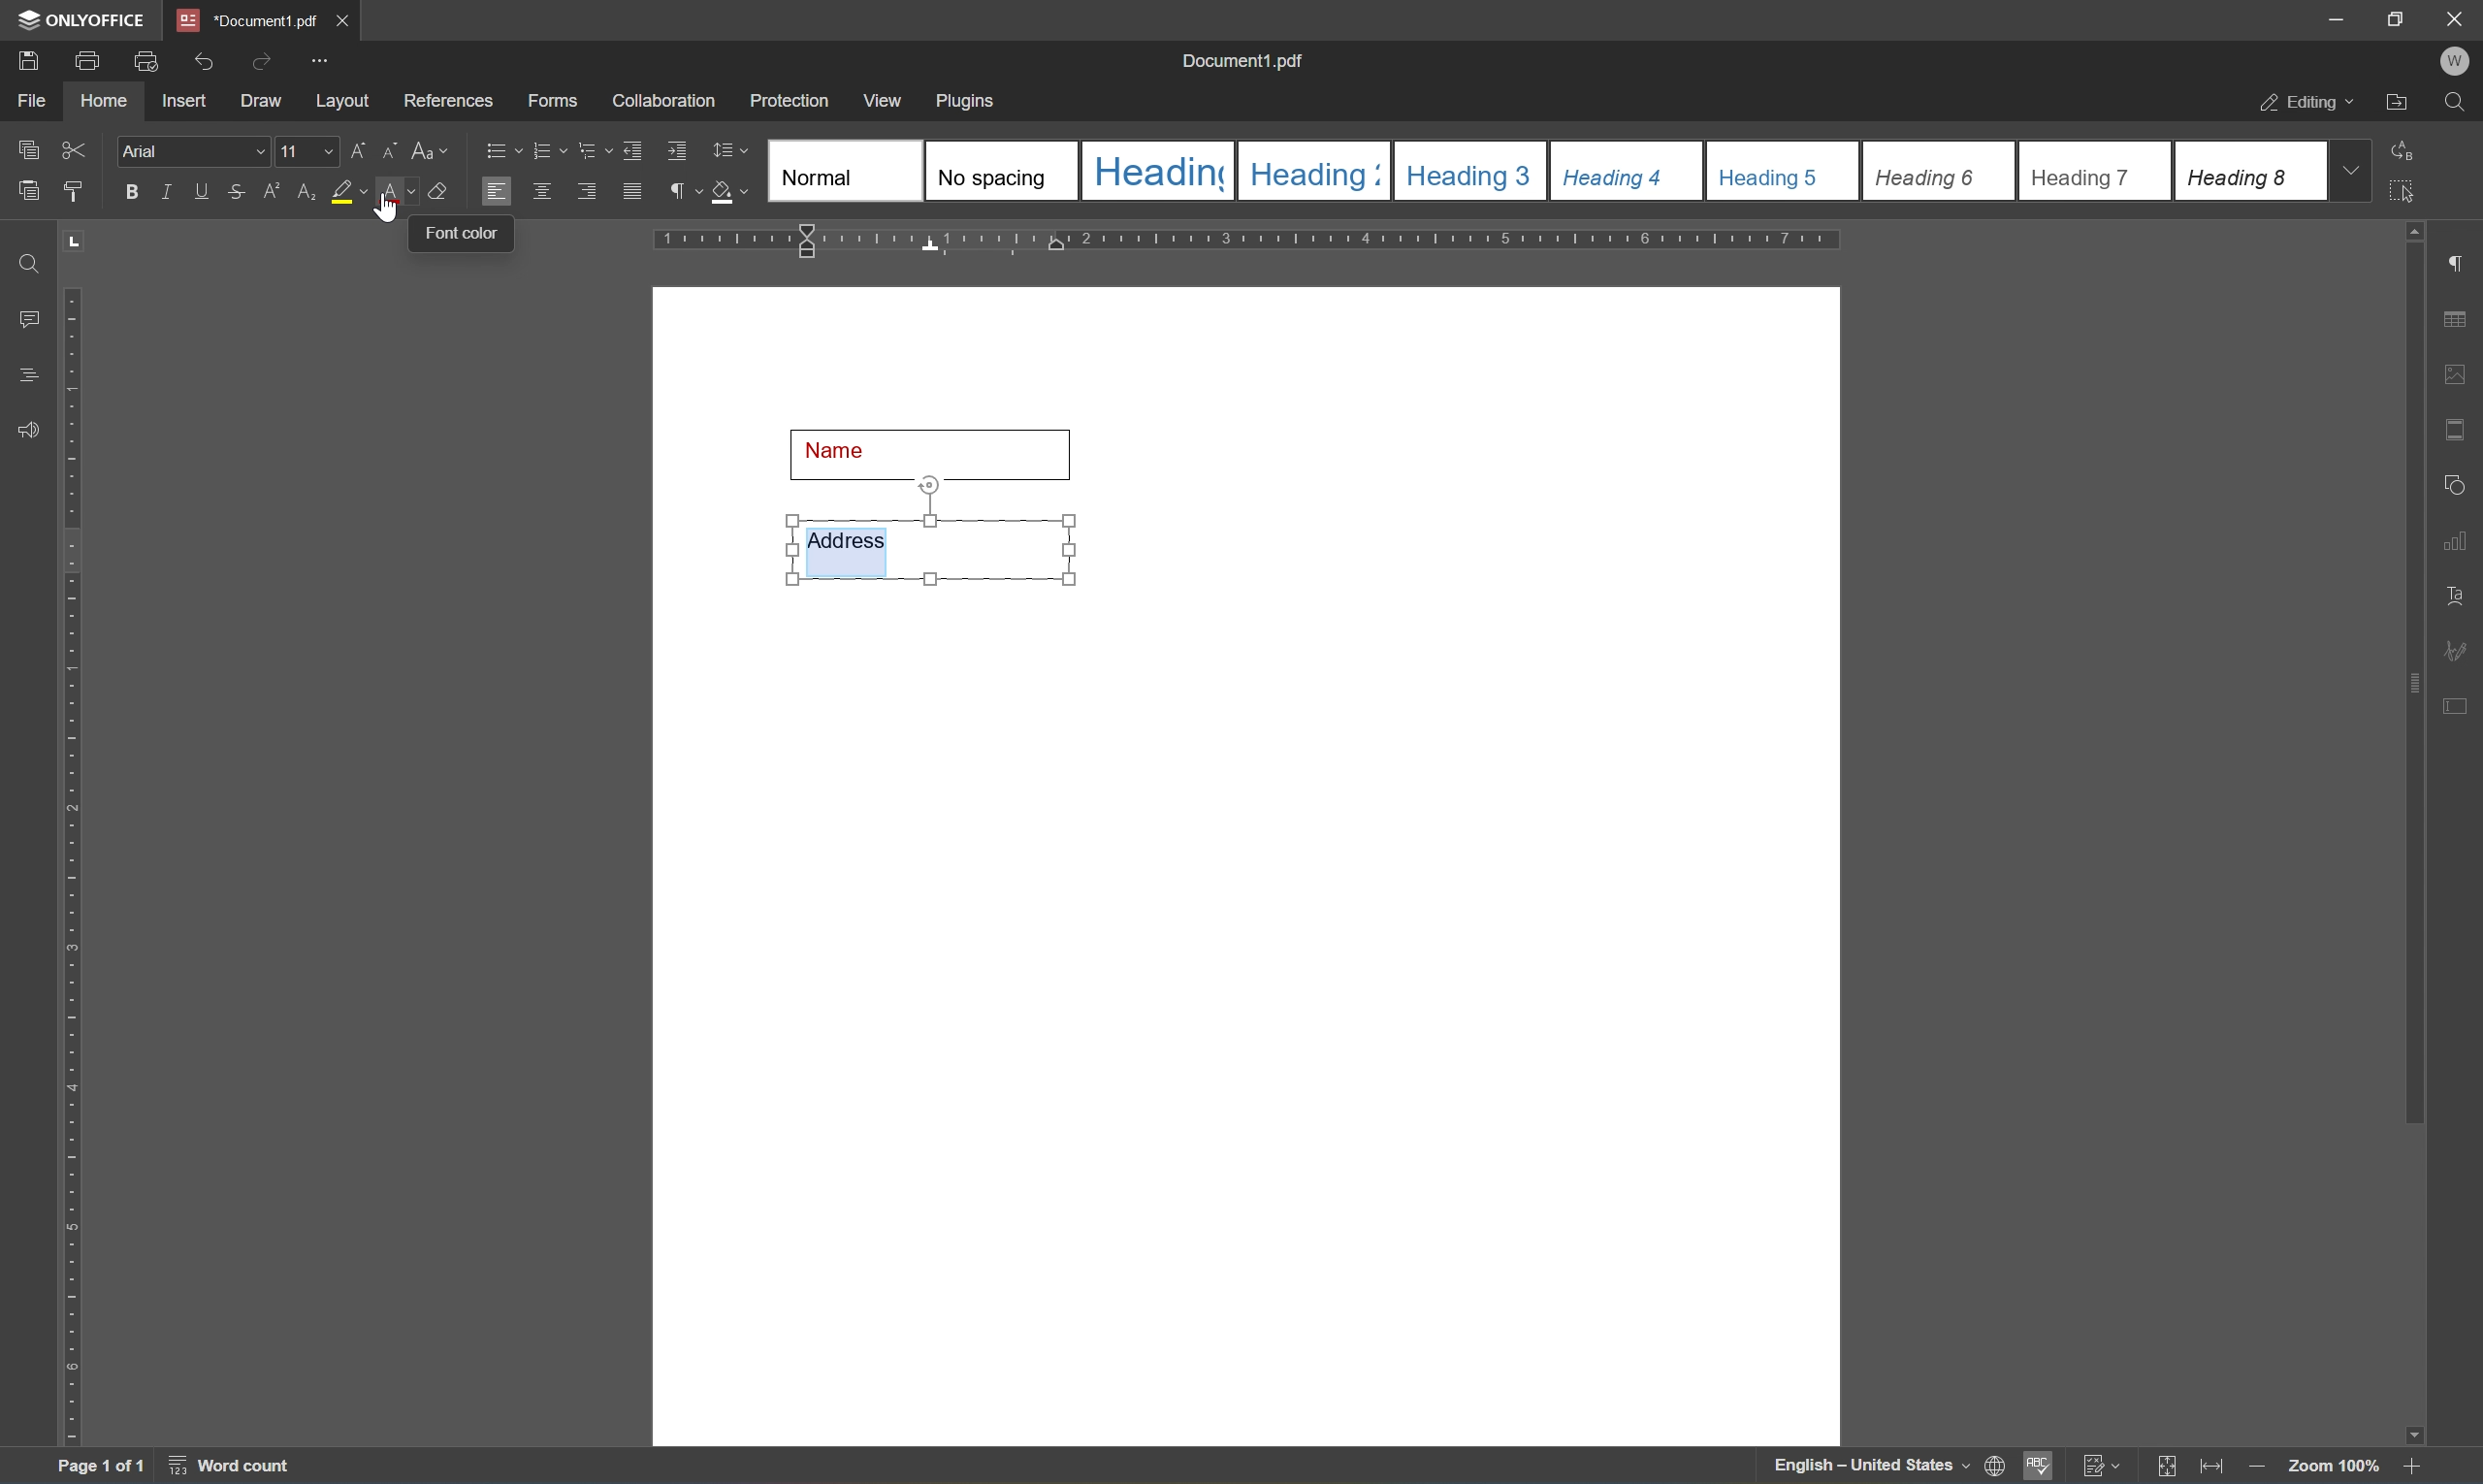 This screenshot has width=2483, height=1484. Describe the element at coordinates (2406, 1429) in the screenshot. I see `scroll down` at that location.